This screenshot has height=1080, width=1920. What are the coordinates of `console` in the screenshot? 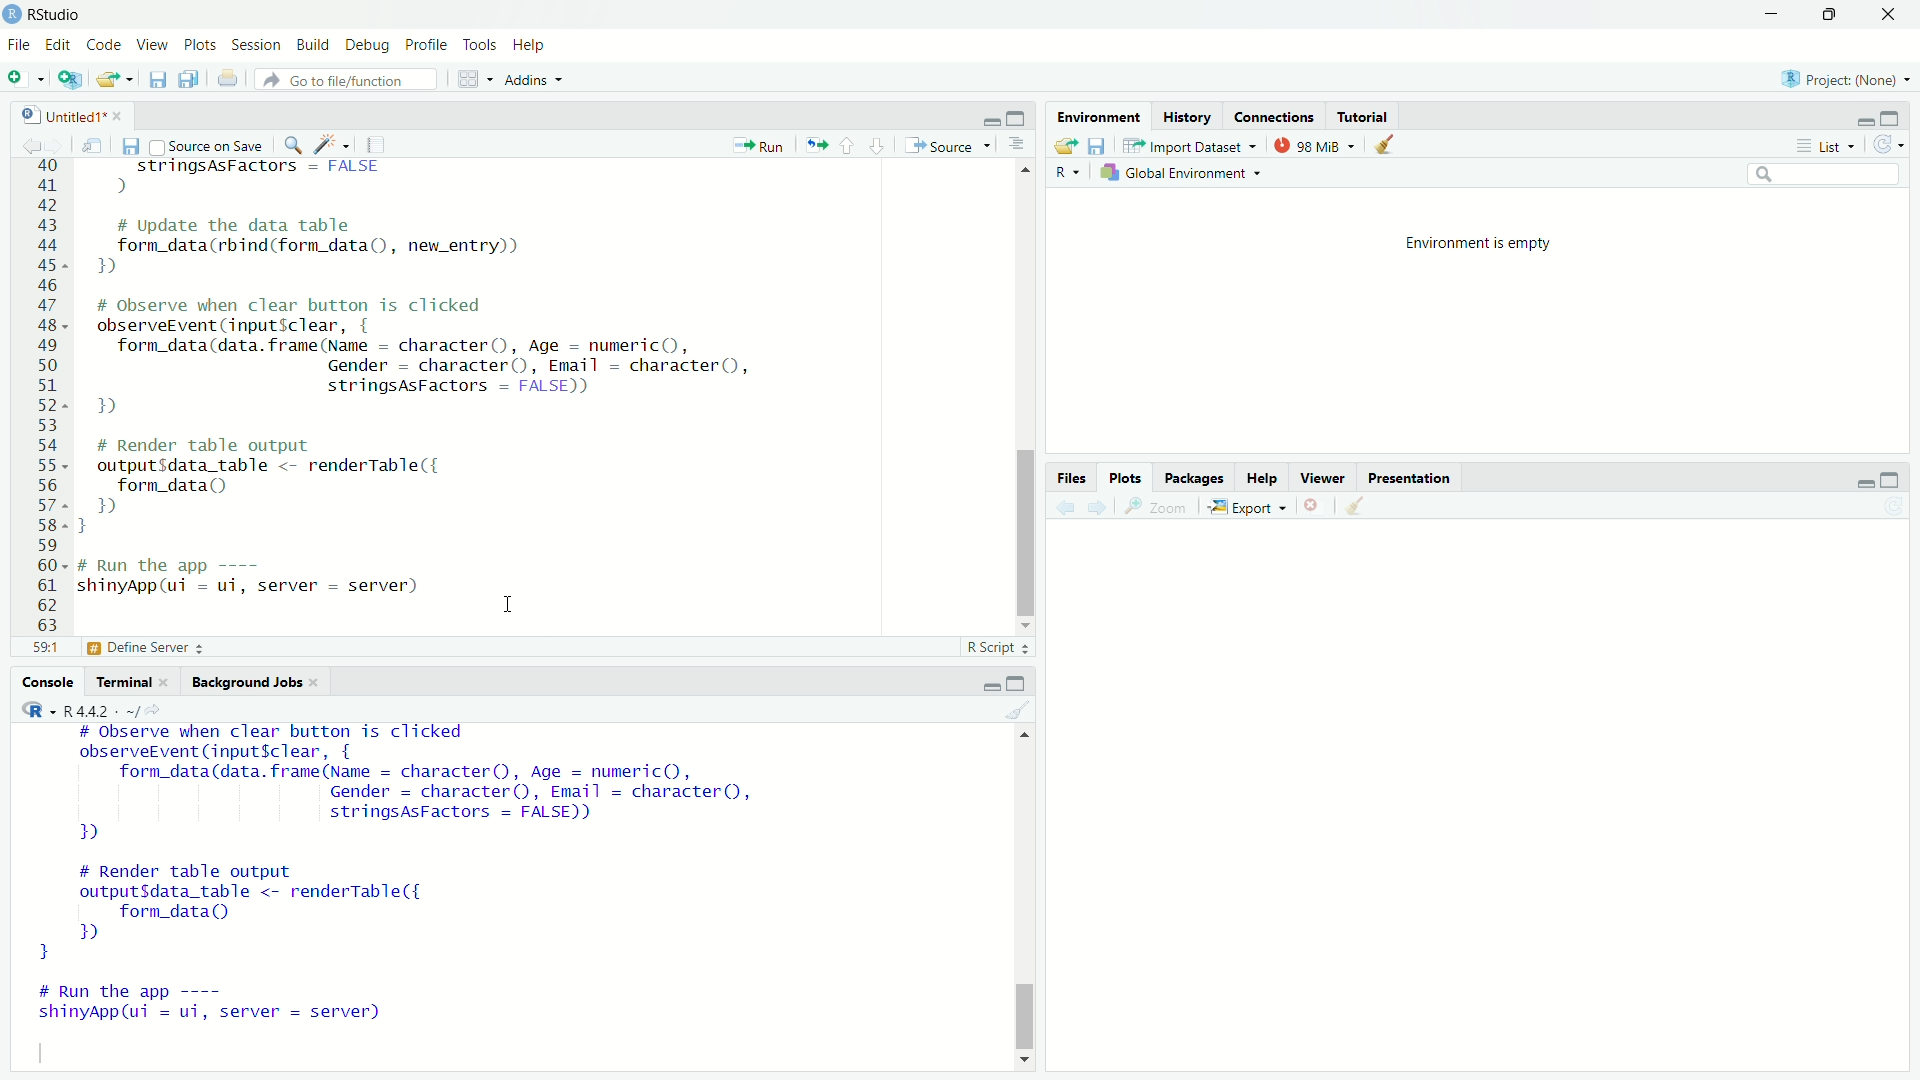 It's located at (45, 682).